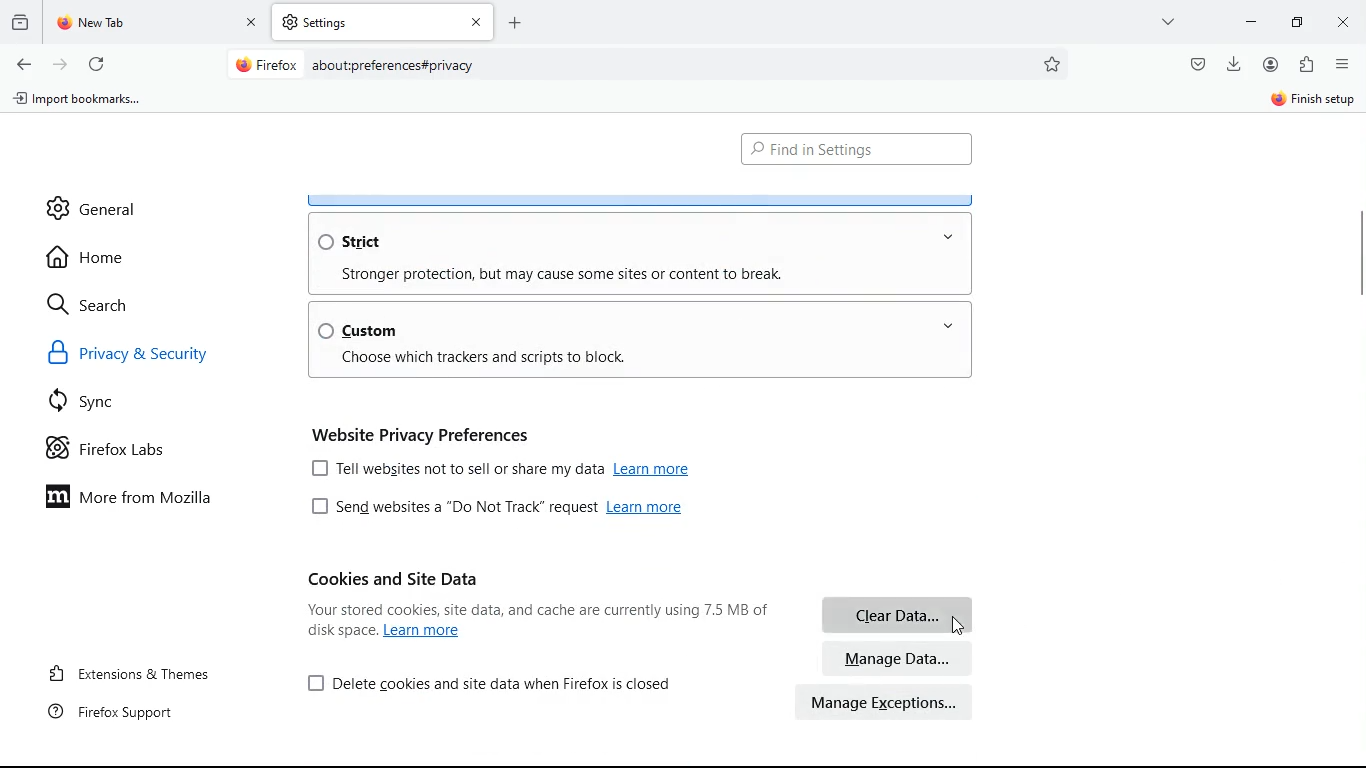 This screenshot has height=768, width=1366. What do you see at coordinates (958, 625) in the screenshot?
I see `Cursor` at bounding box center [958, 625].